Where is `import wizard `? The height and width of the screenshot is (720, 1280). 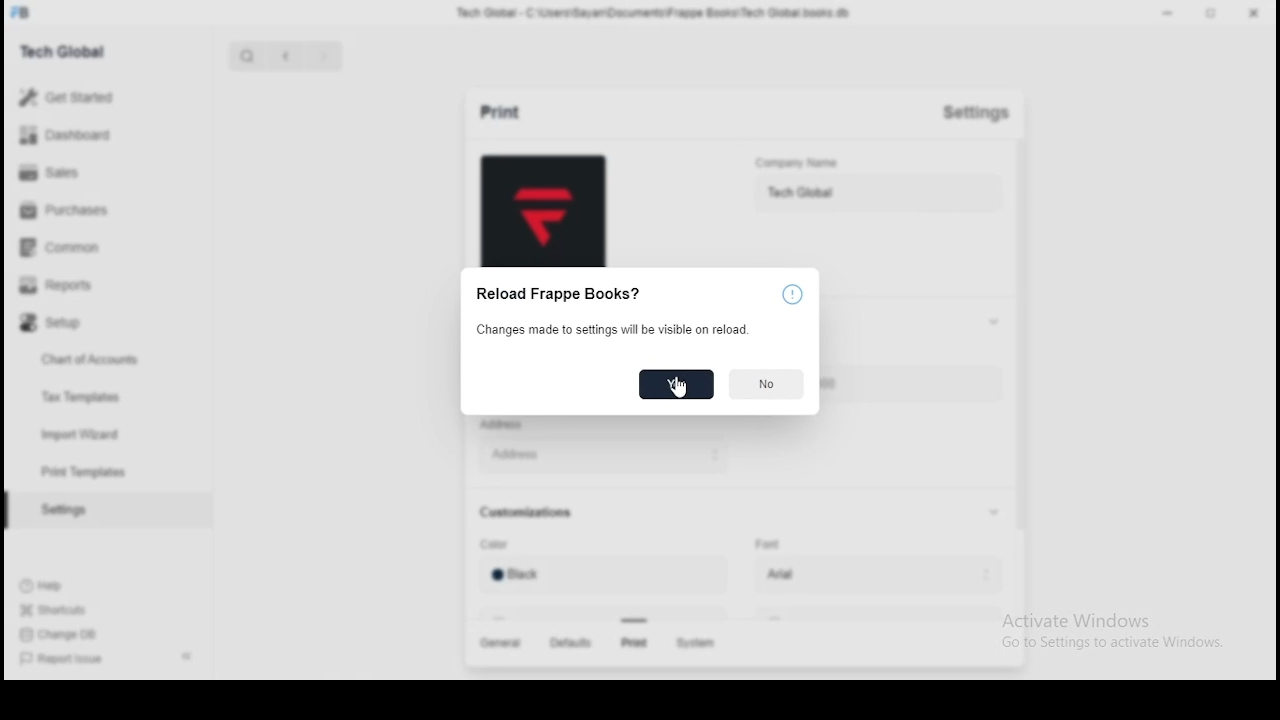 import wizard  is located at coordinates (82, 433).